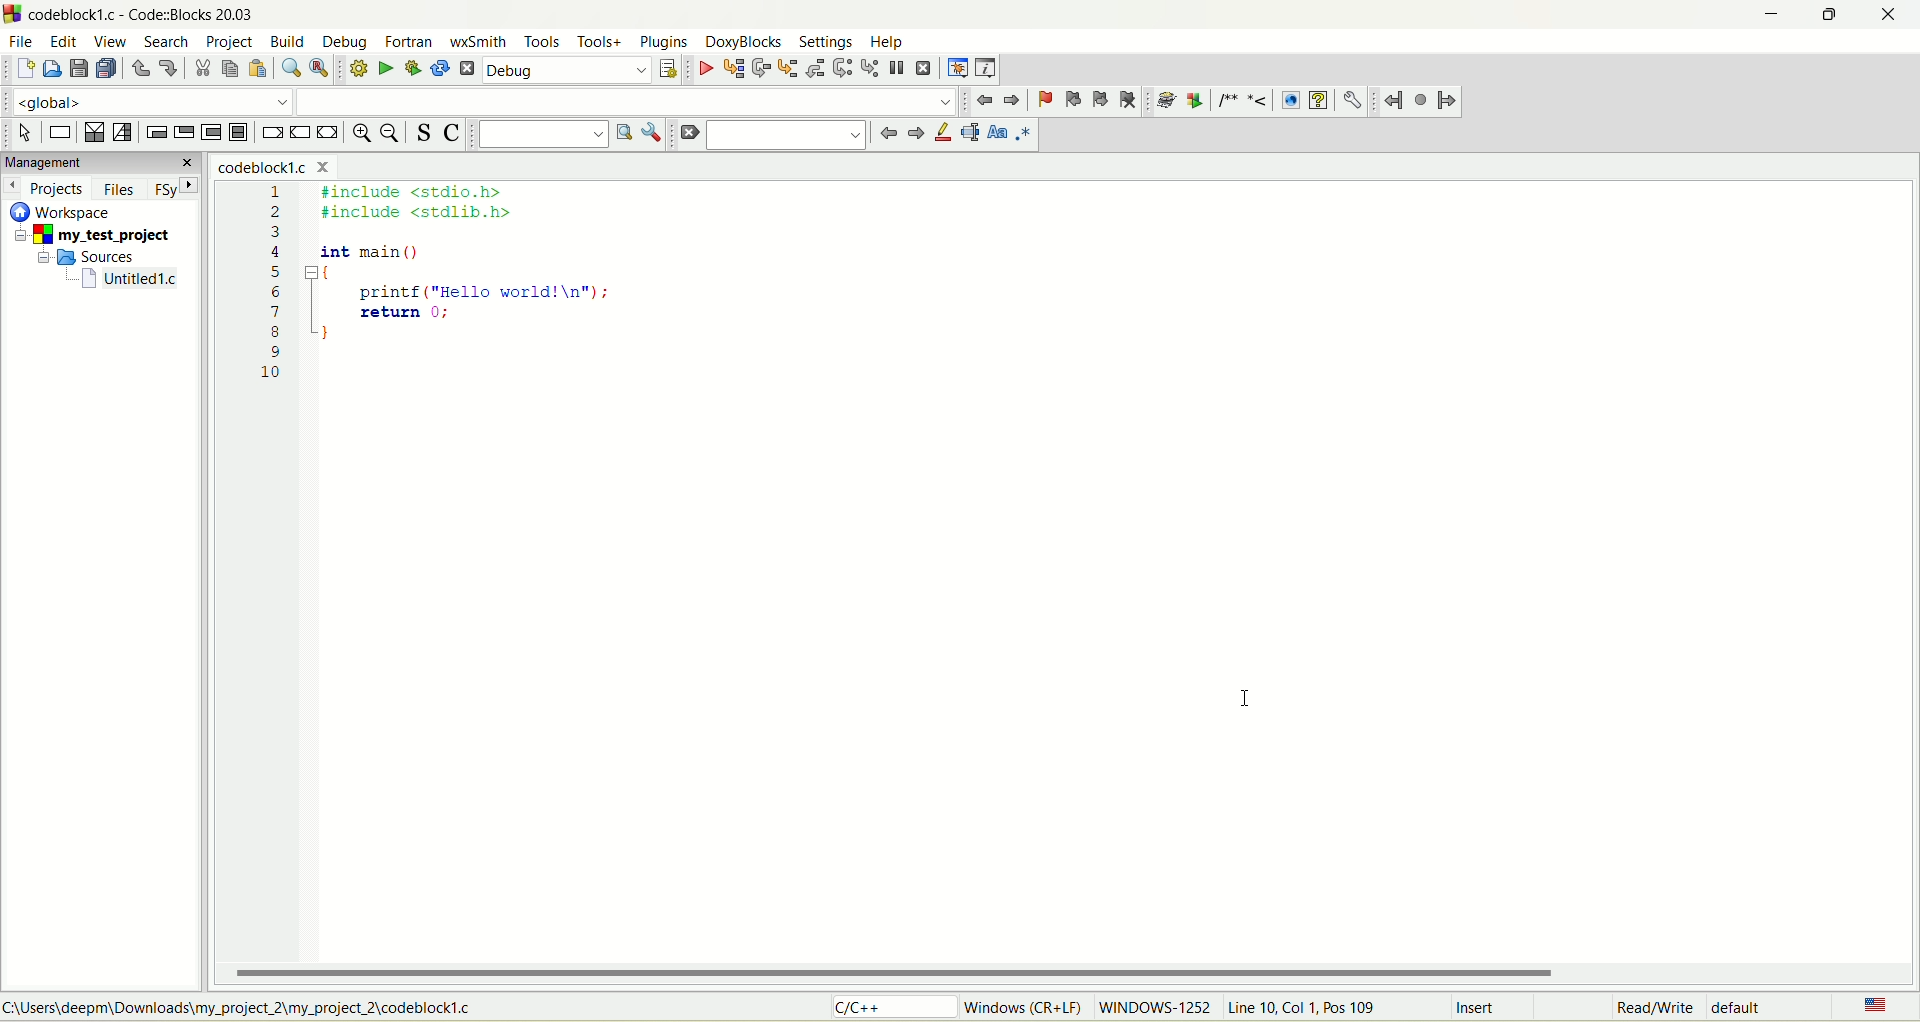  What do you see at coordinates (688, 134) in the screenshot?
I see `clear` at bounding box center [688, 134].